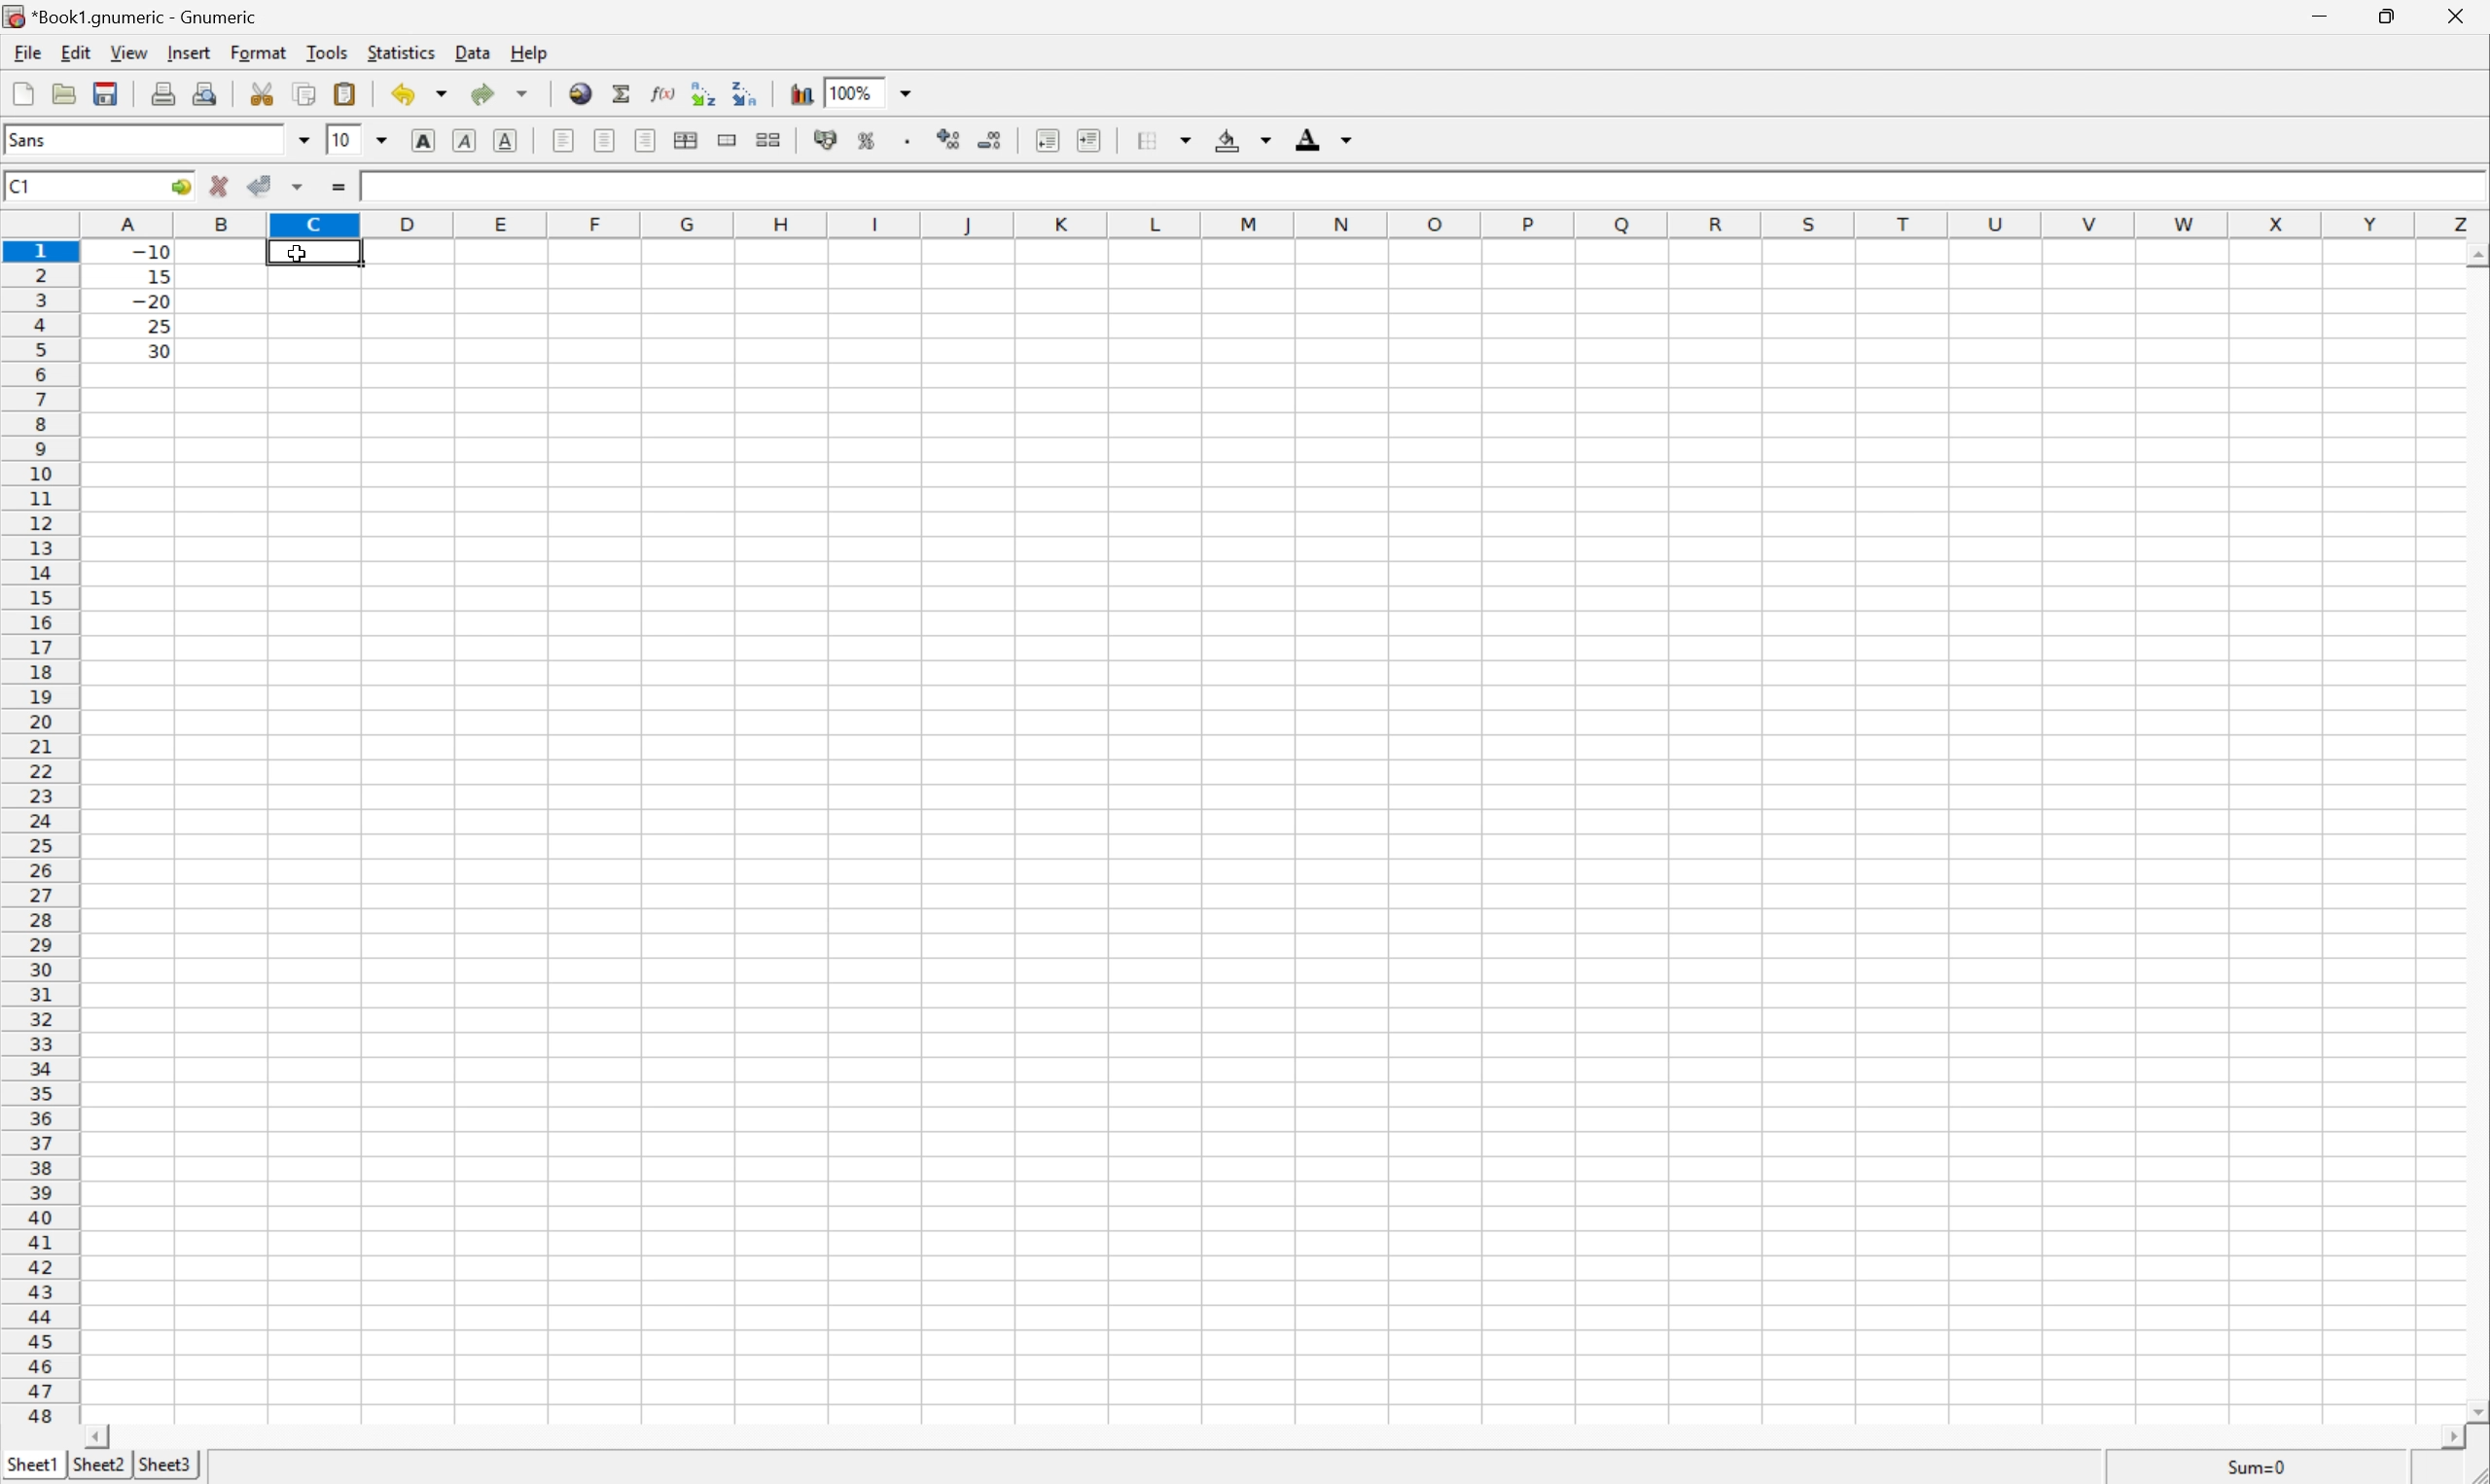  Describe the element at coordinates (167, 92) in the screenshot. I see `Print the current File` at that location.